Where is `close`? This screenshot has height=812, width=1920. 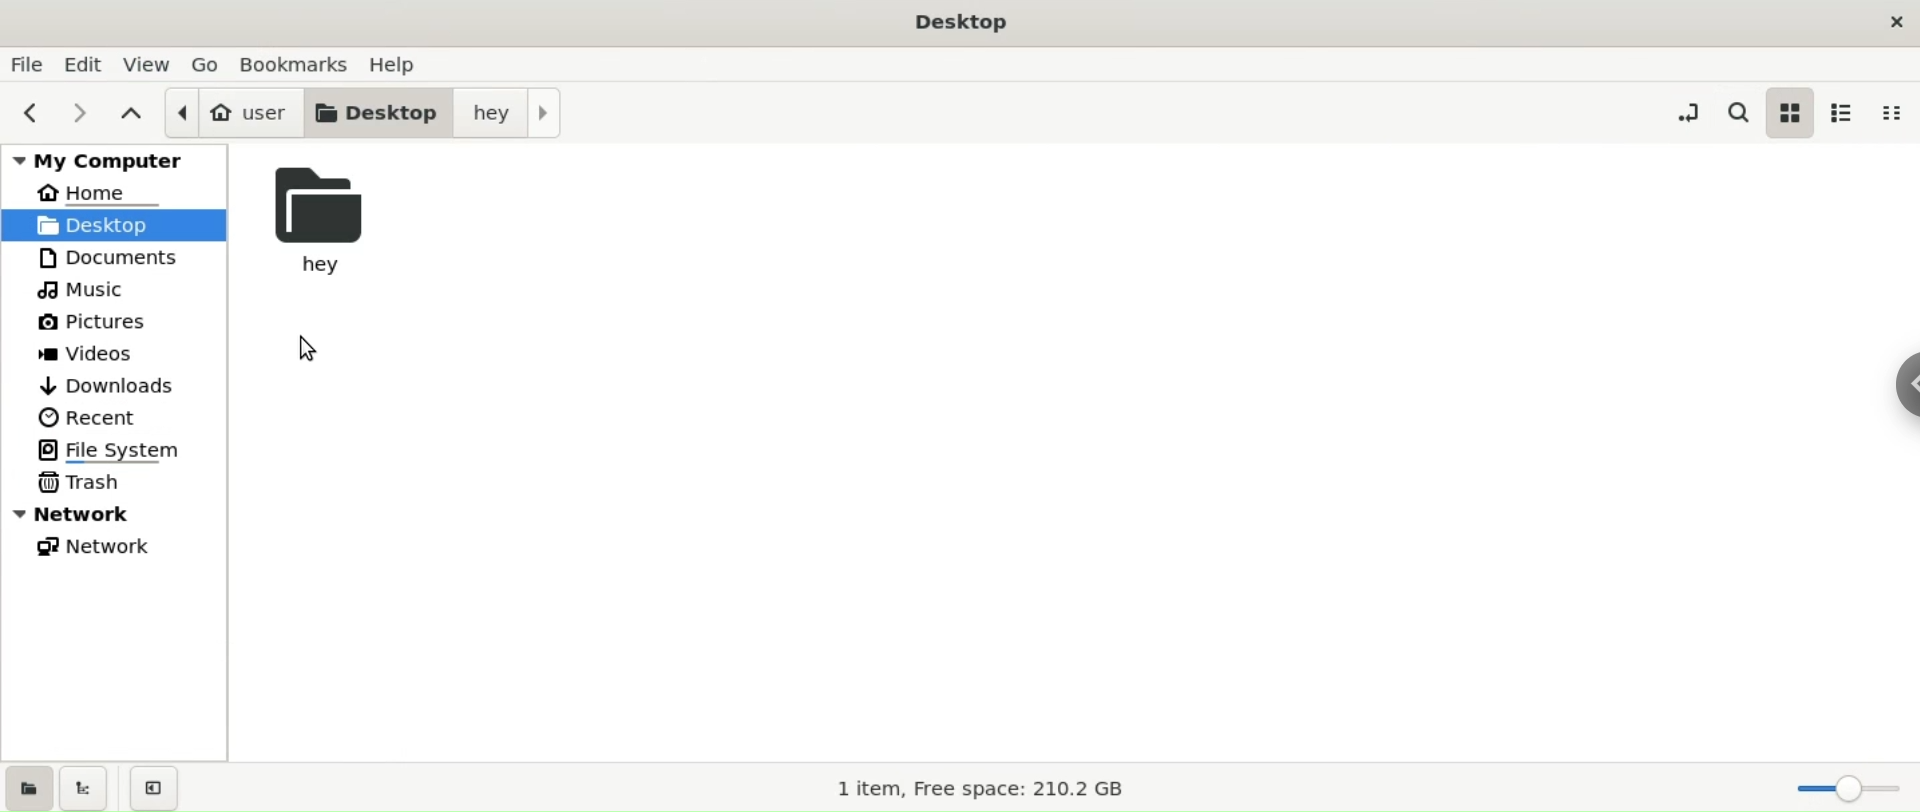 close is located at coordinates (1892, 19).